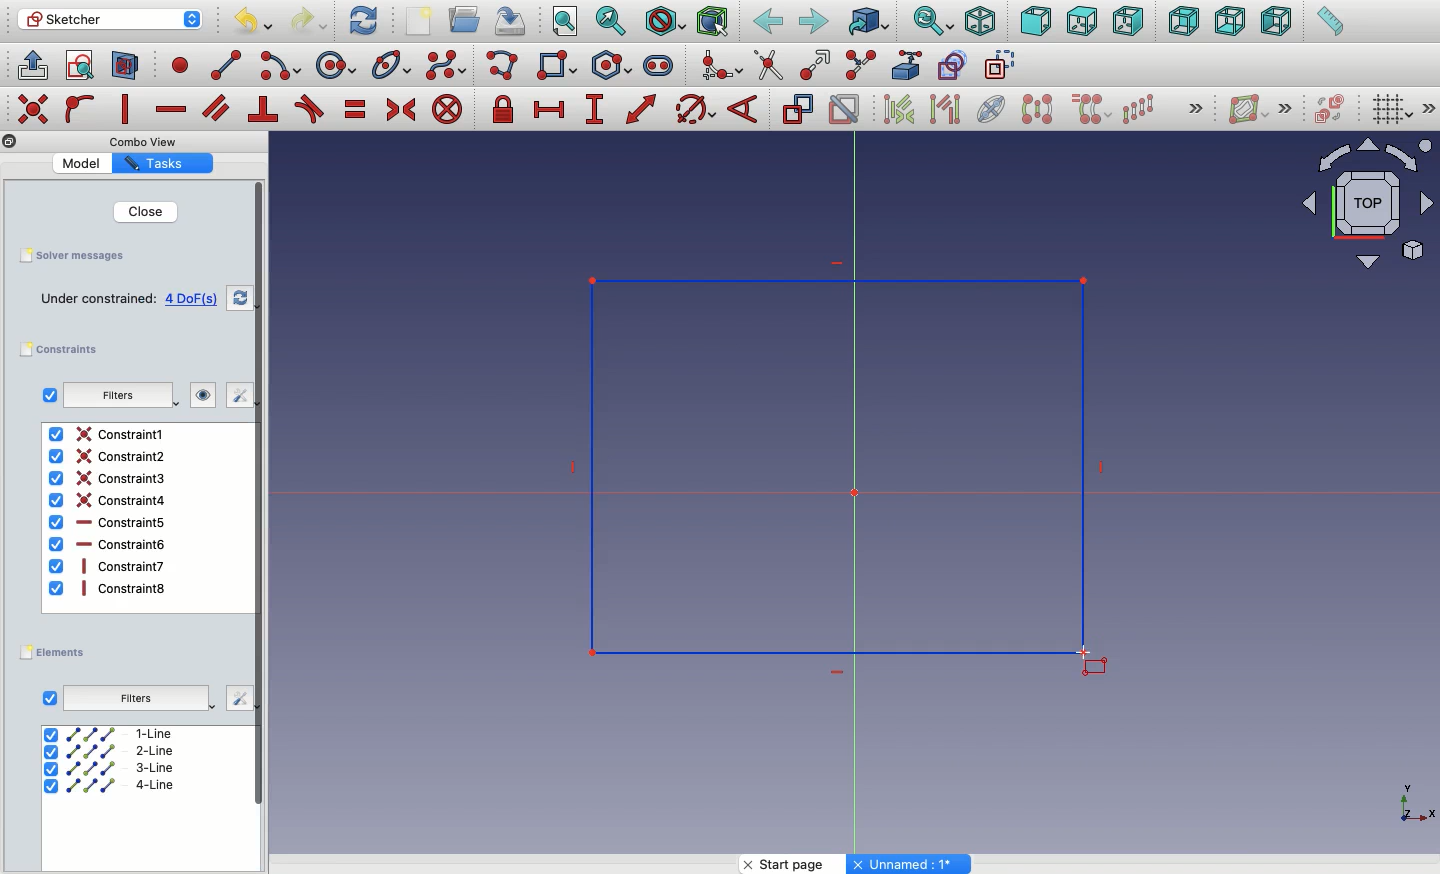  Describe the element at coordinates (1140, 109) in the screenshot. I see `Rectangular array` at that location.